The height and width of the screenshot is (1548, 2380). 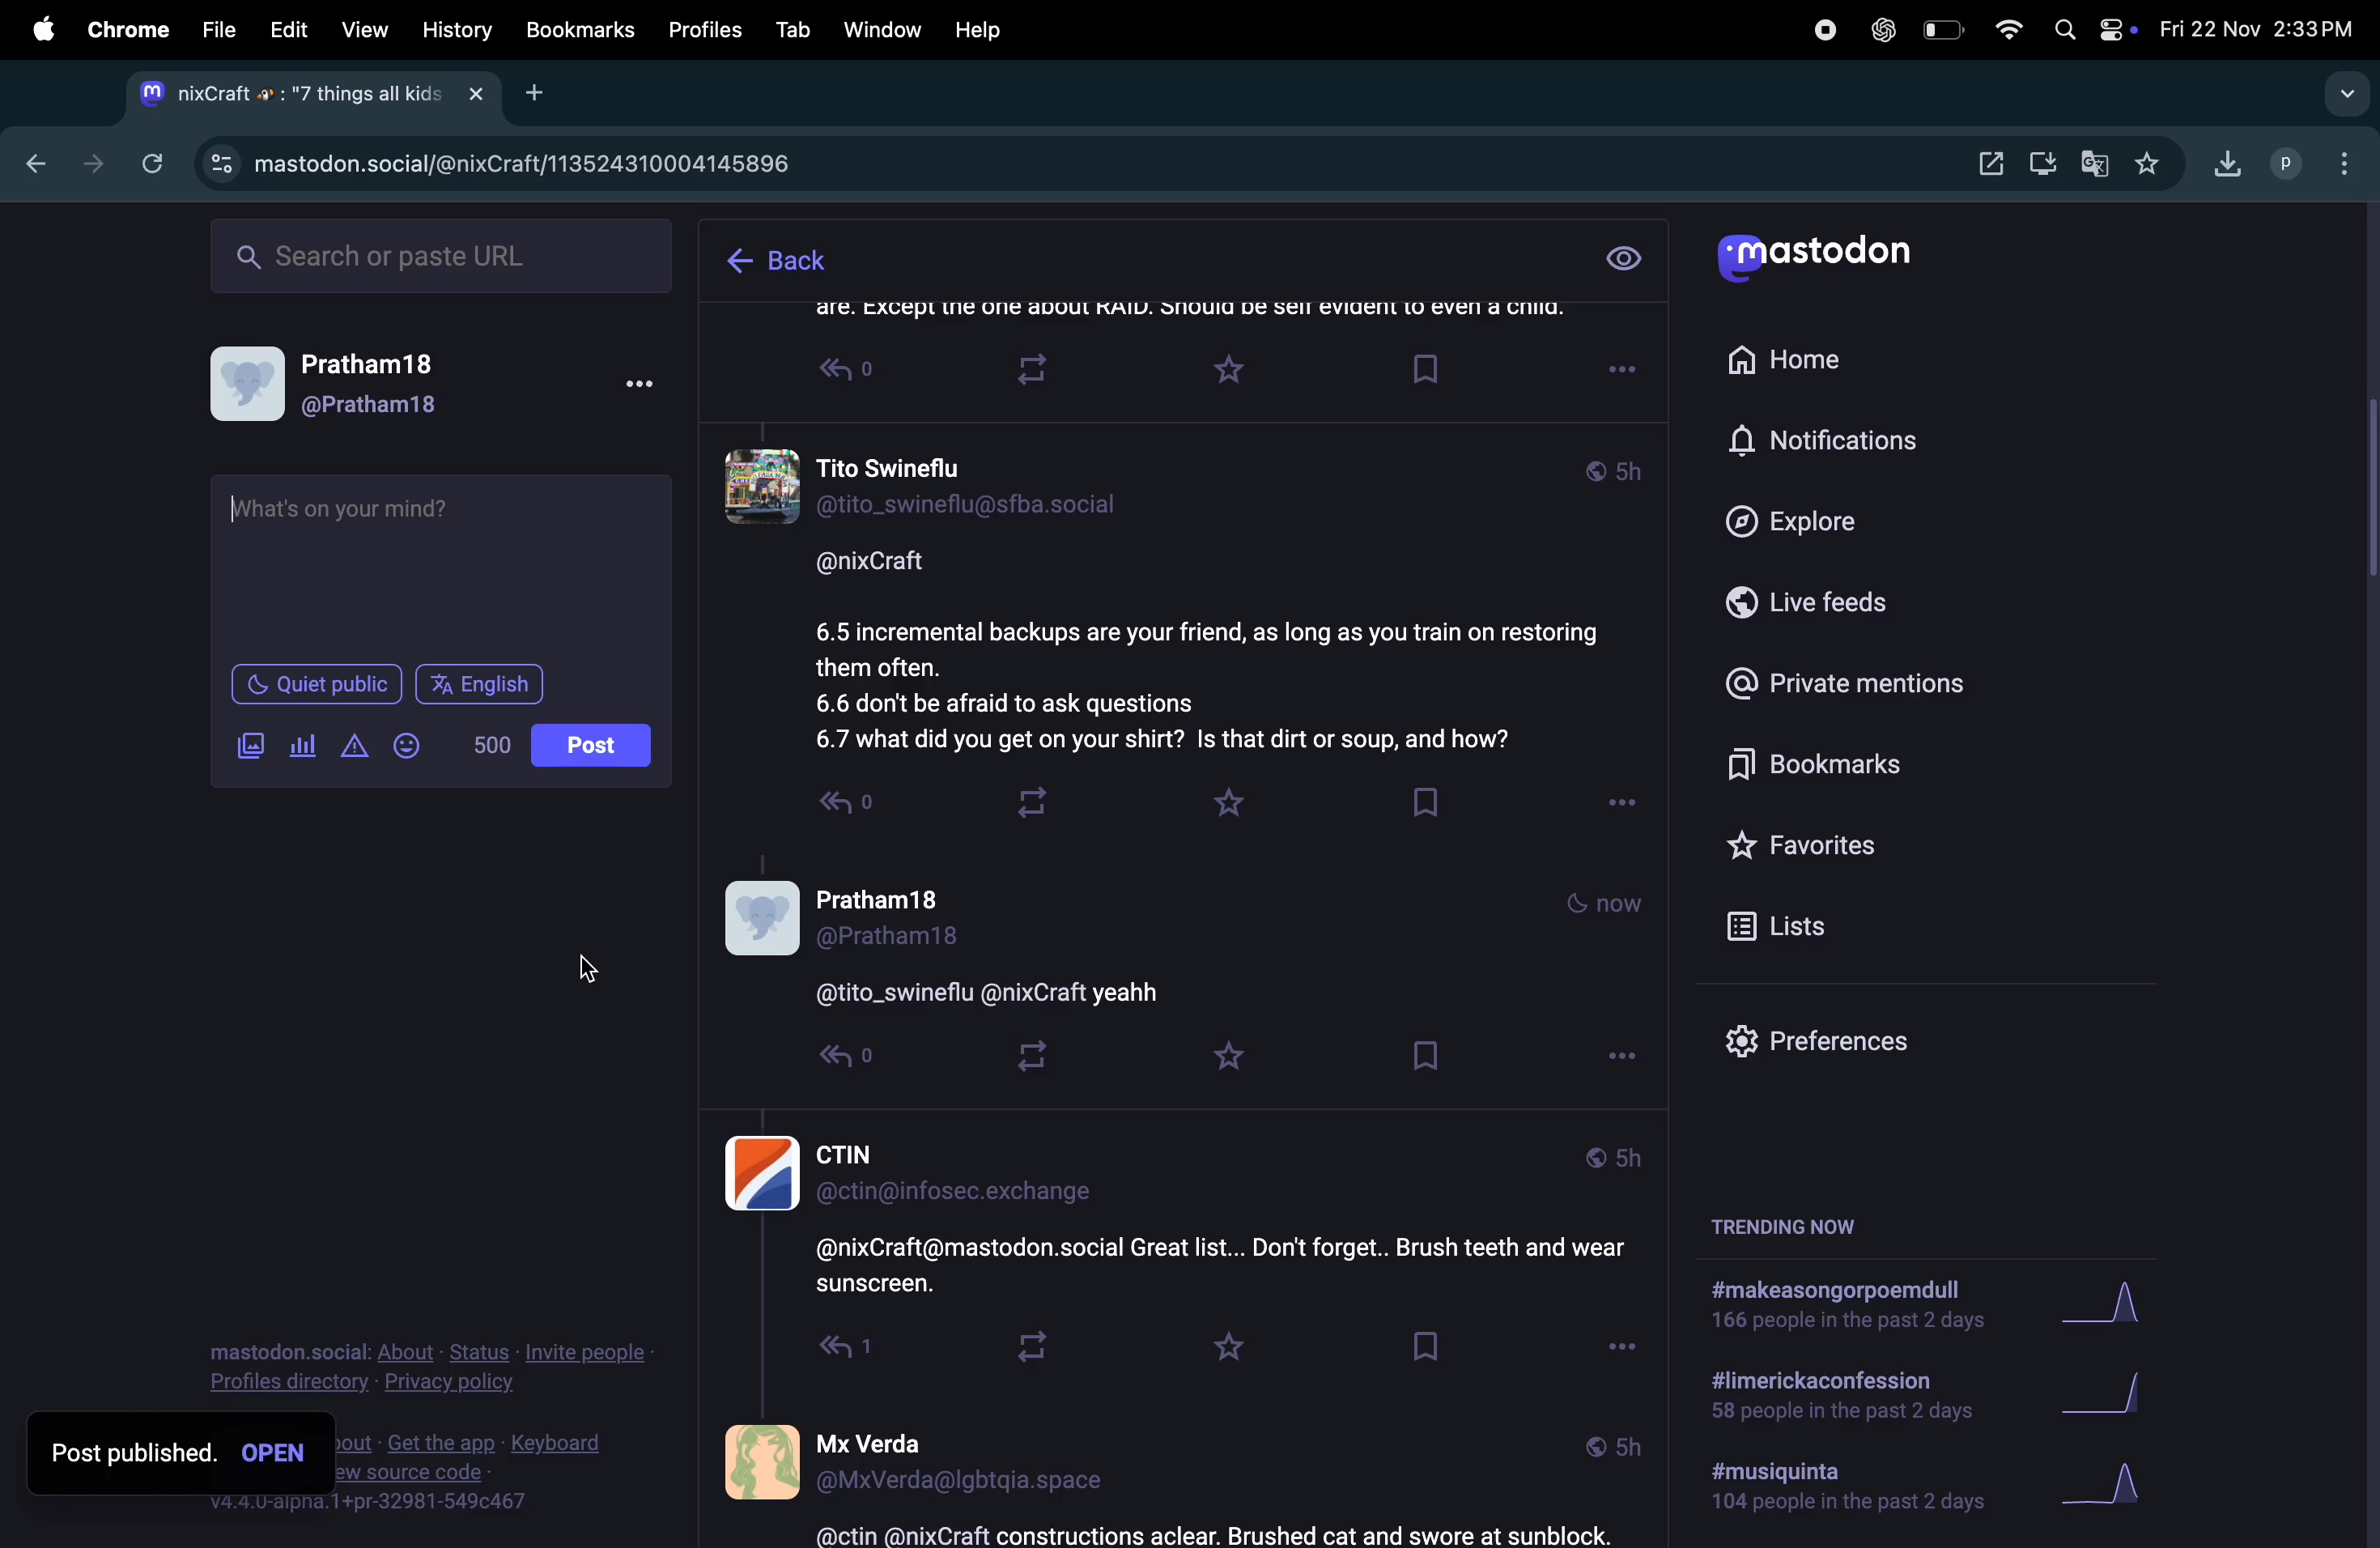 What do you see at coordinates (1869, 683) in the screenshot?
I see `private mentions` at bounding box center [1869, 683].